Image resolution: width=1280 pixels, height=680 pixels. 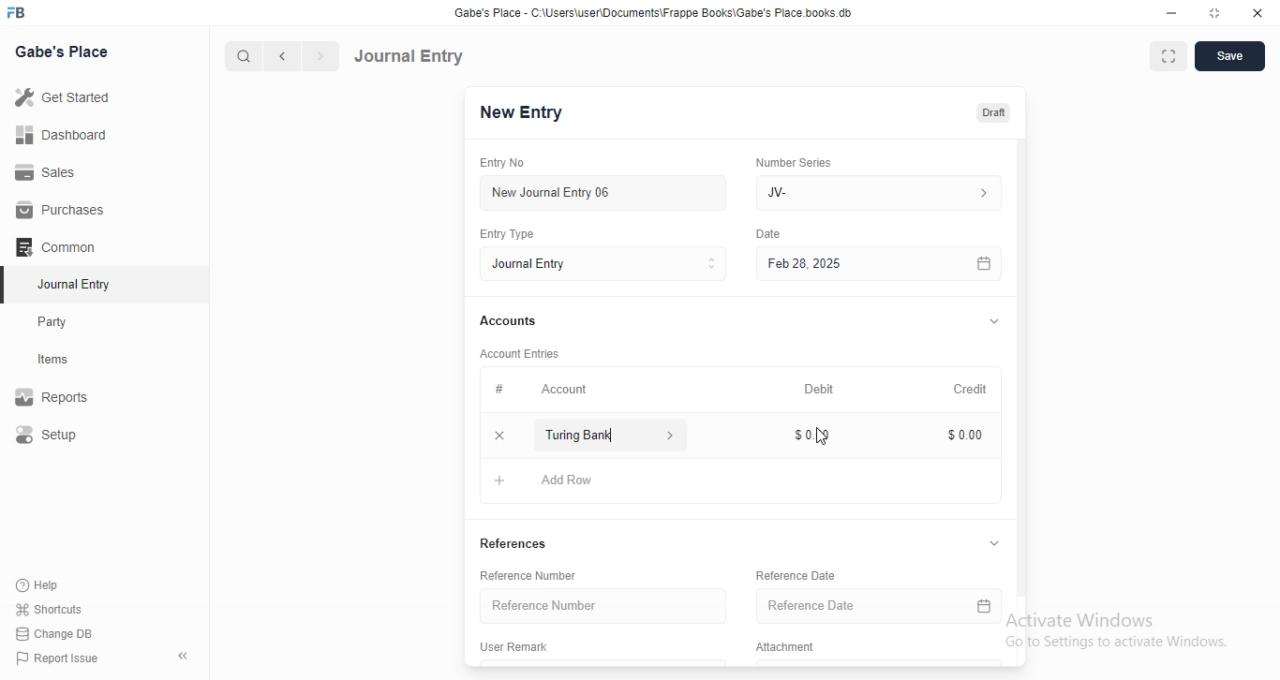 What do you see at coordinates (66, 134) in the screenshot?
I see `Dashboard` at bounding box center [66, 134].